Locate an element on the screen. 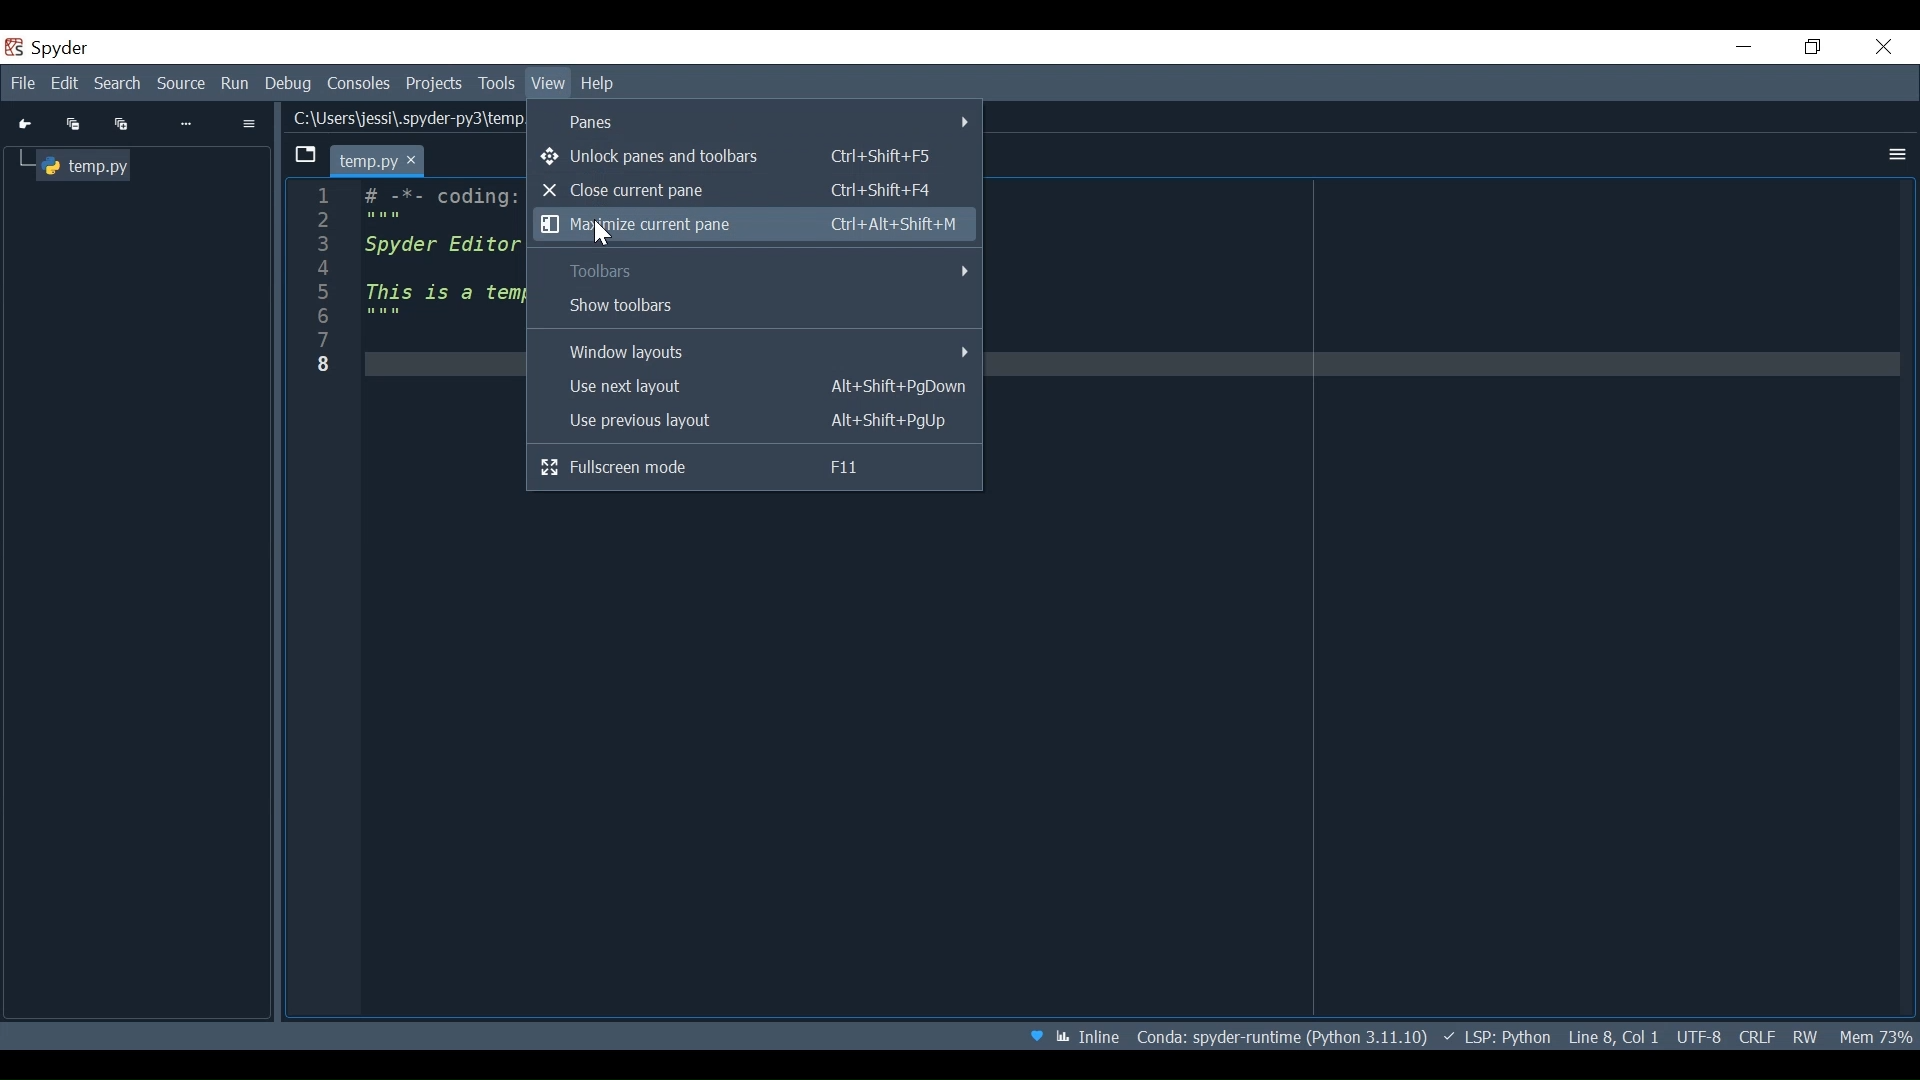  View is located at coordinates (550, 83).